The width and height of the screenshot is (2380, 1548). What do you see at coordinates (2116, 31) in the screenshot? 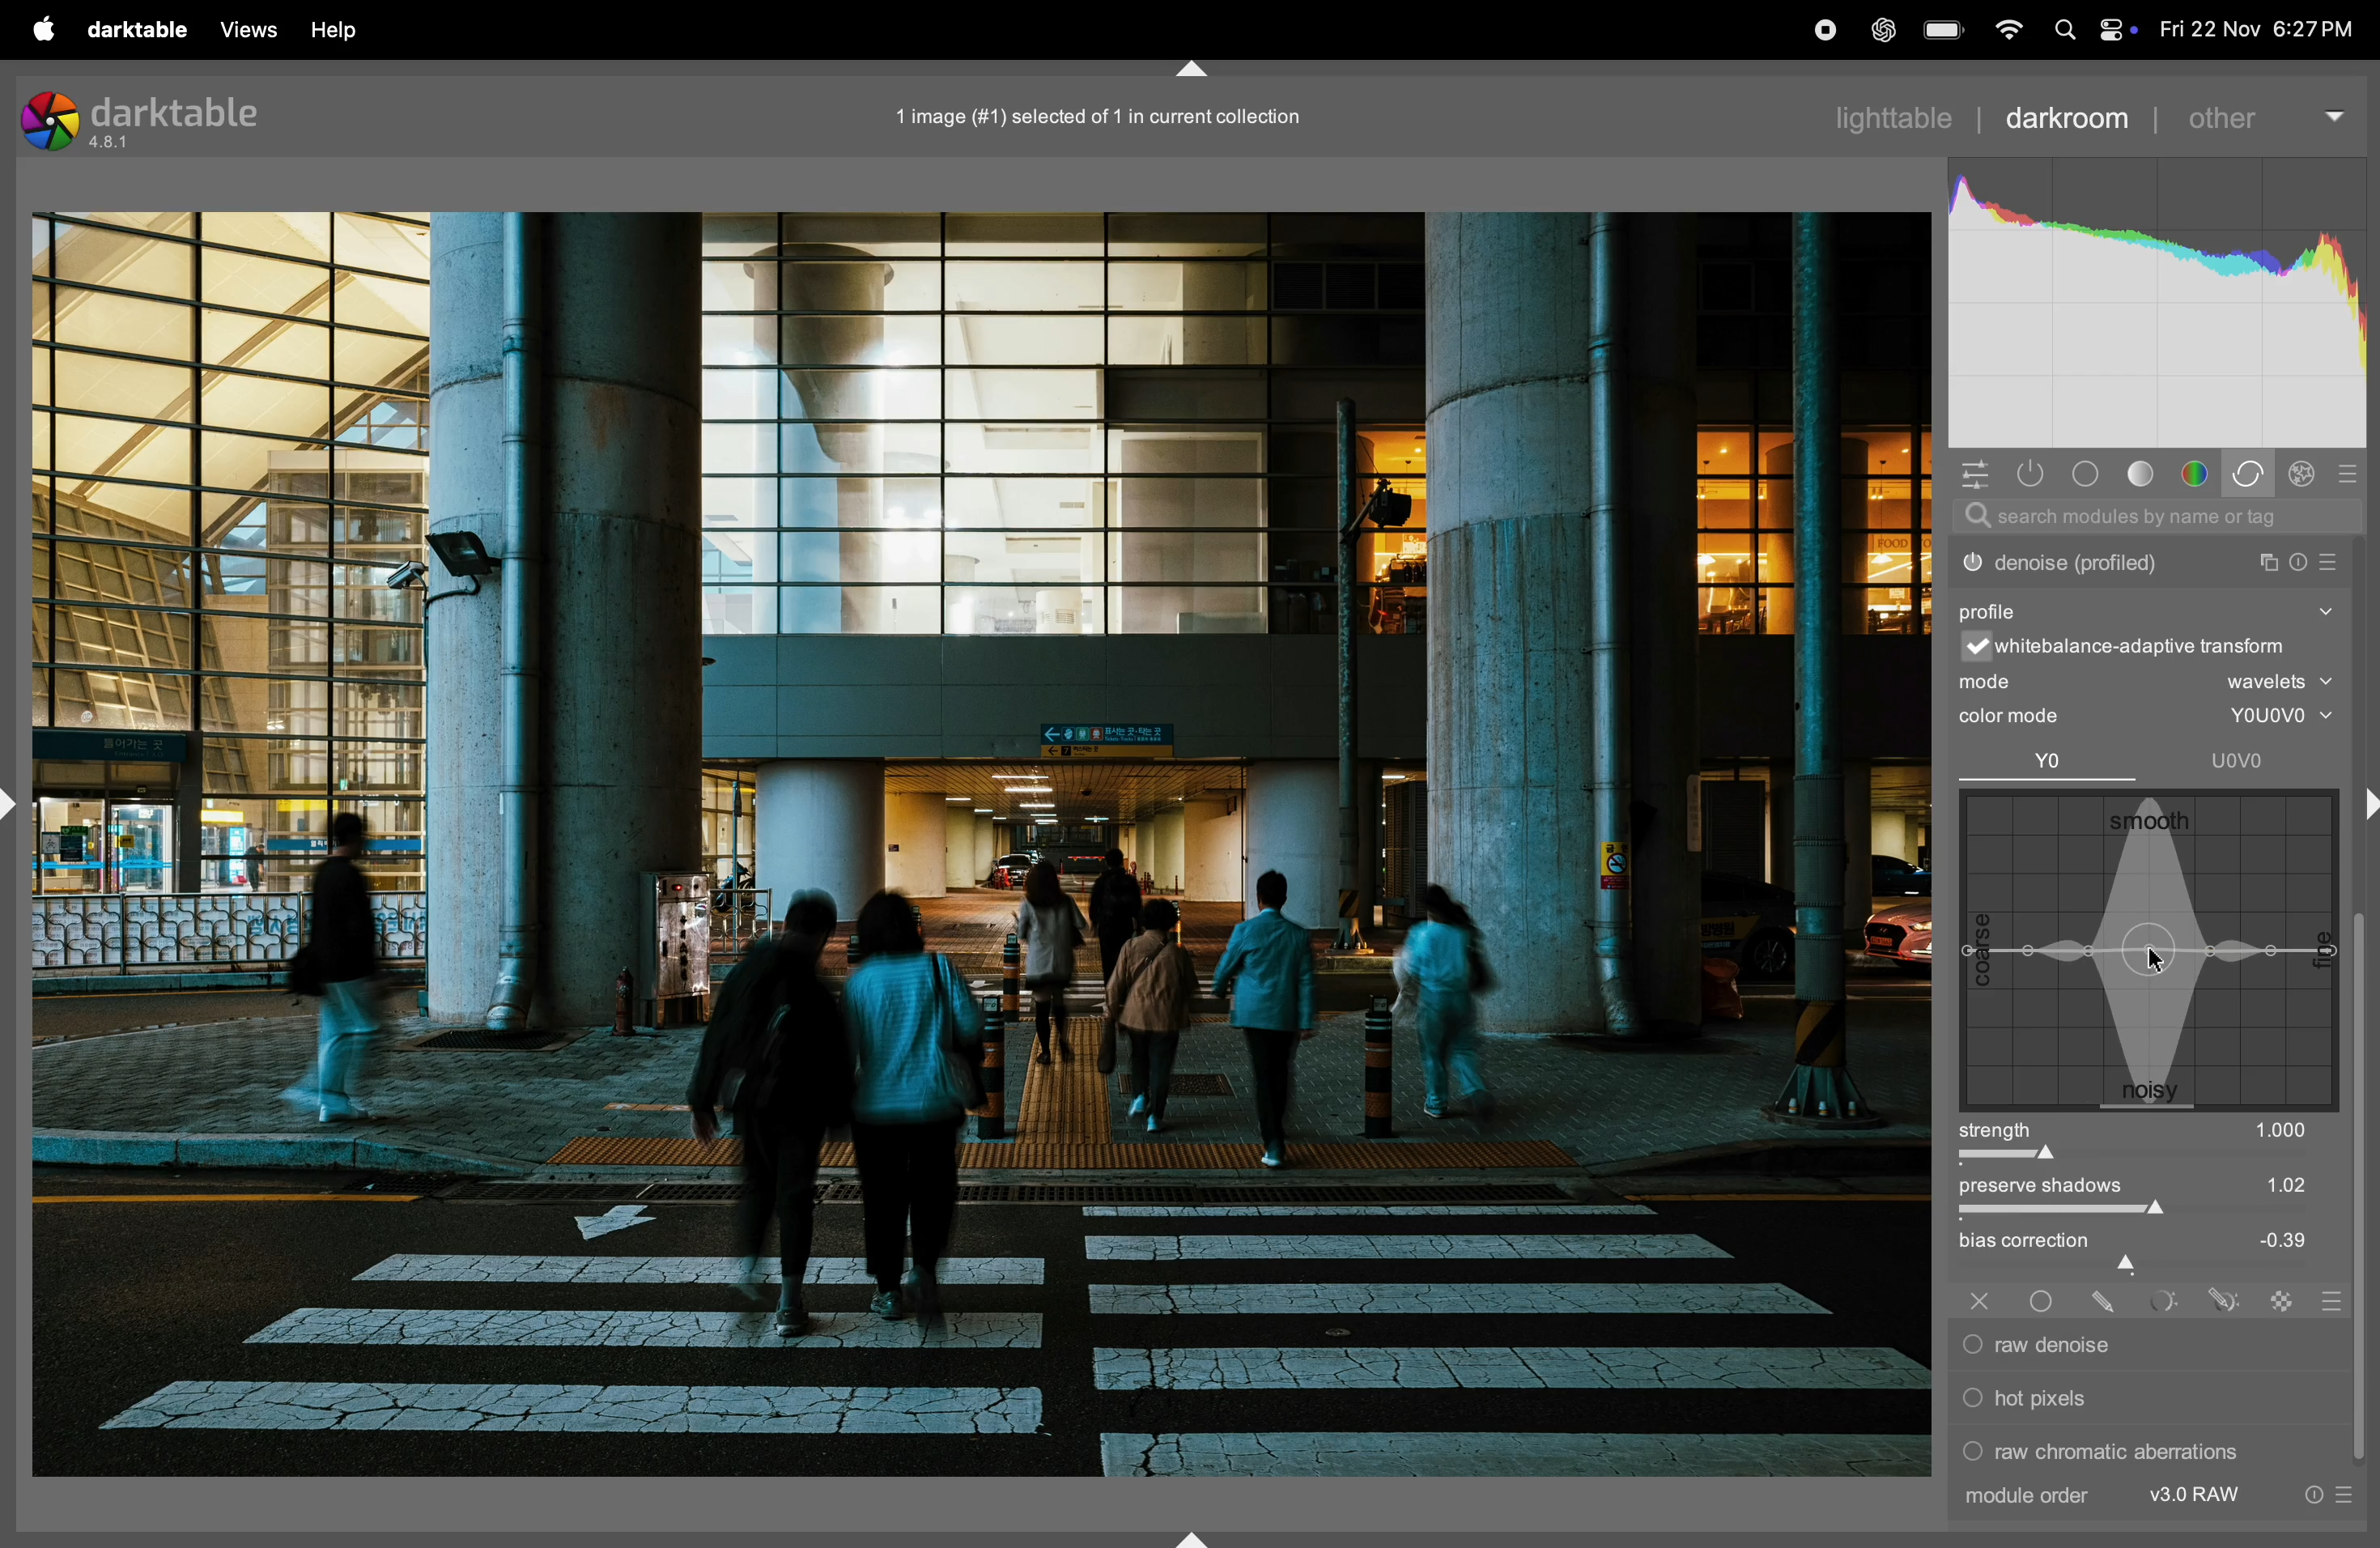
I see `apple widgets` at bounding box center [2116, 31].